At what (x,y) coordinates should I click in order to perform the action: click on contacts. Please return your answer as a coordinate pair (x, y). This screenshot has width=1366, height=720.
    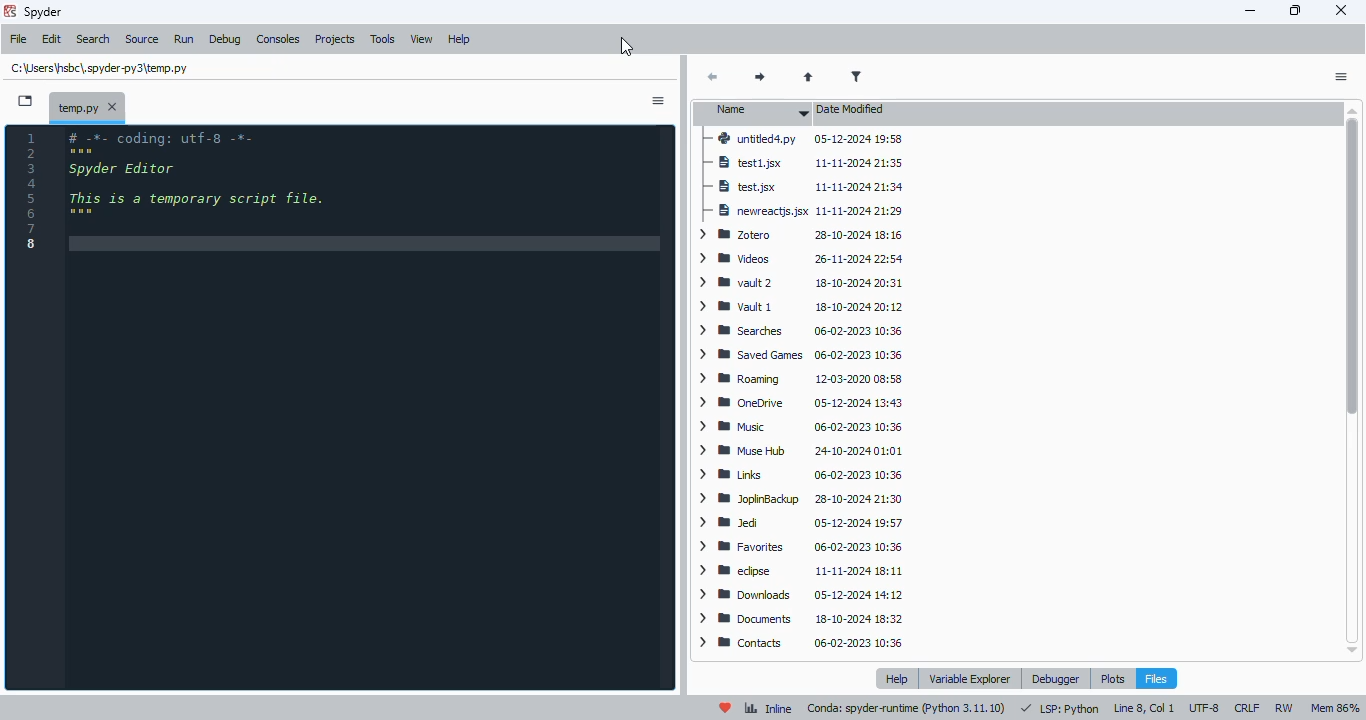
    Looking at the image, I should click on (806, 643).